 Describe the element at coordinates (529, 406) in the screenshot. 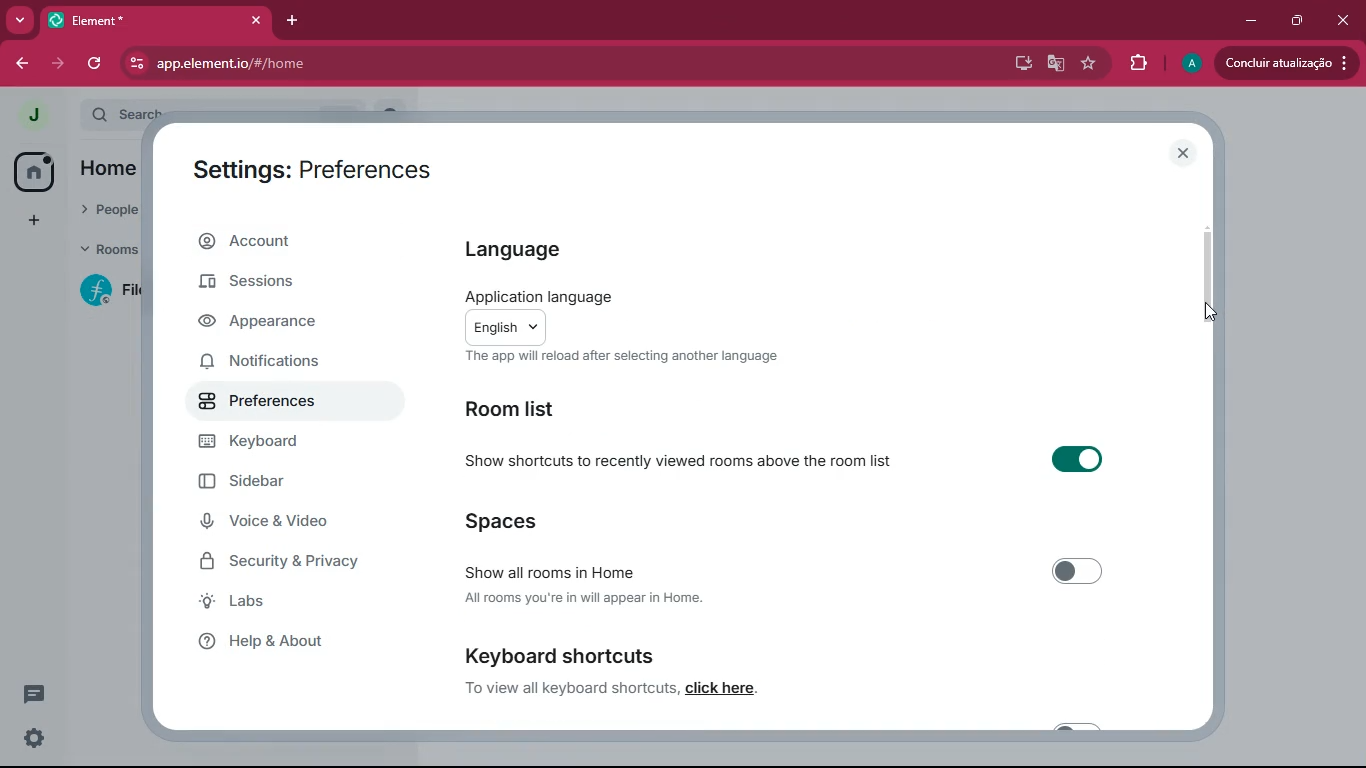

I see `room list` at that location.